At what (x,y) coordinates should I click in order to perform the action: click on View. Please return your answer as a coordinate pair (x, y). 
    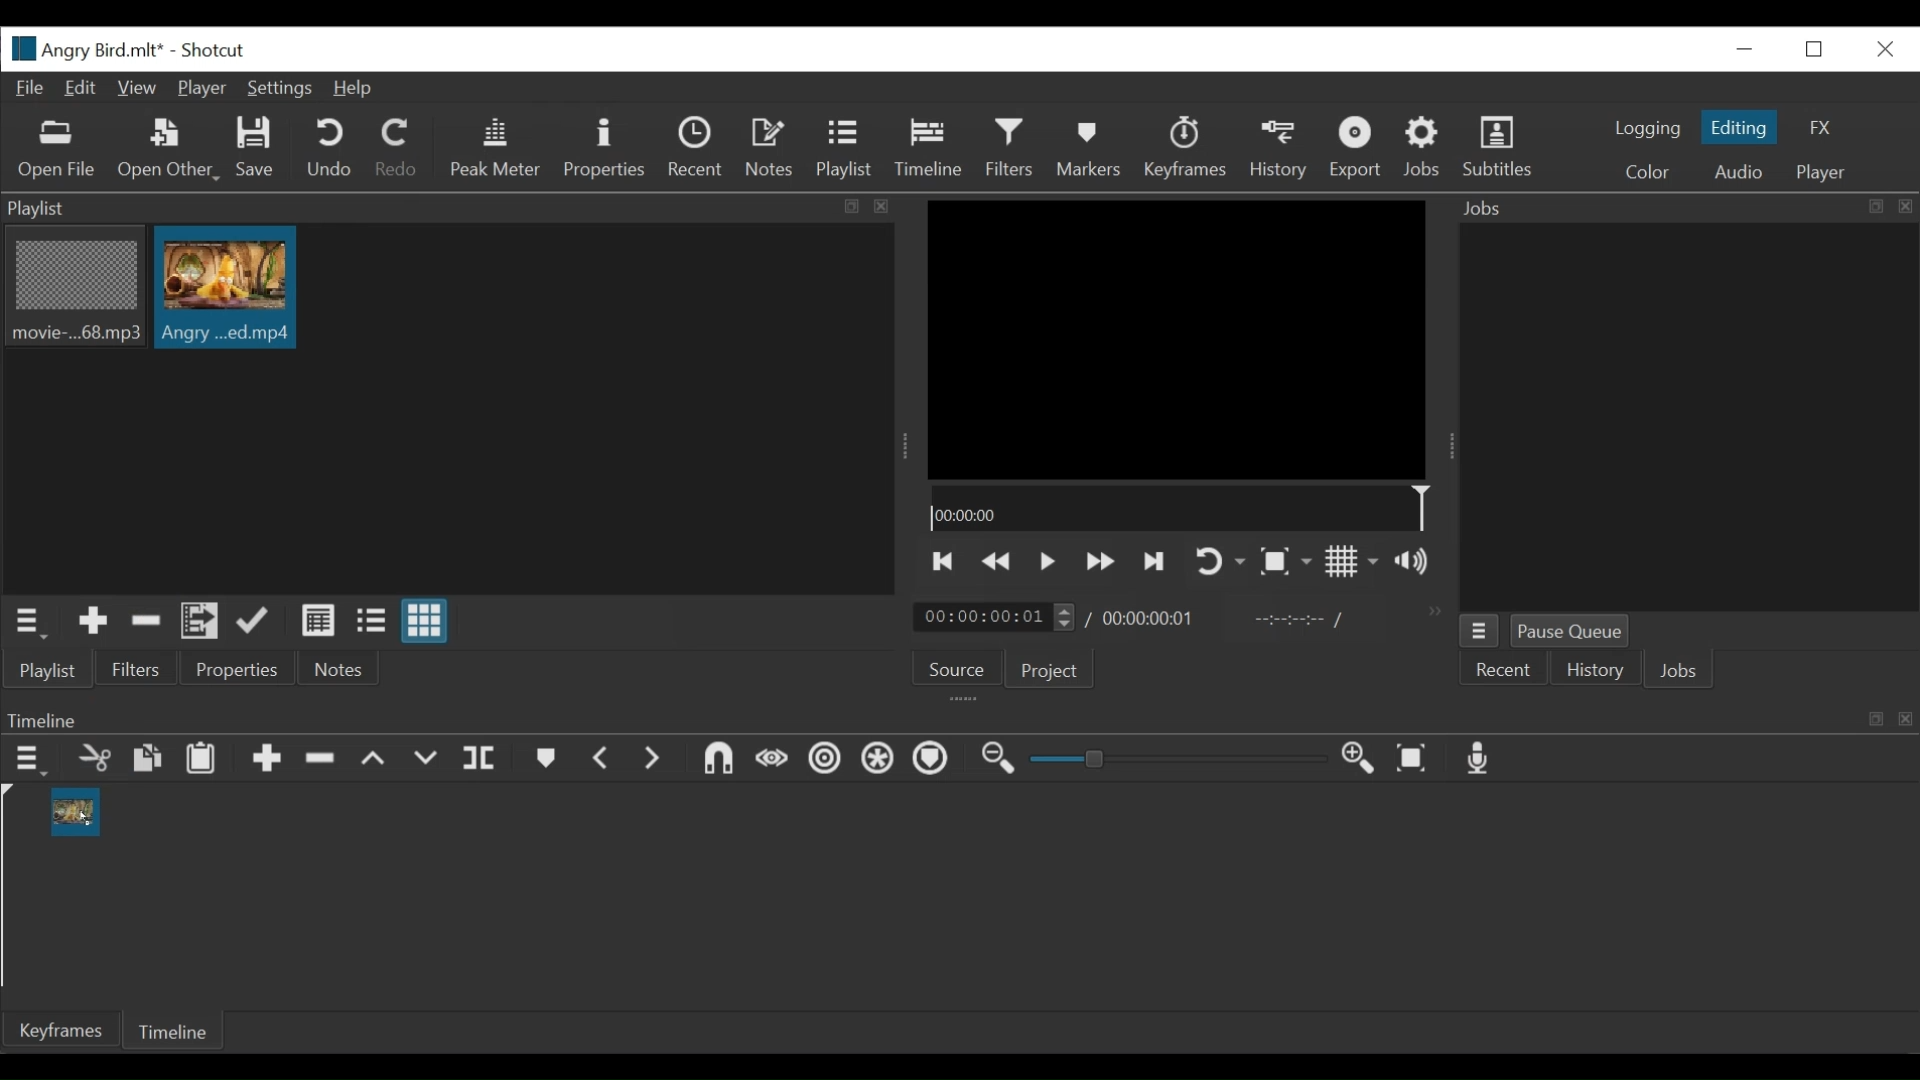
    Looking at the image, I should click on (139, 89).